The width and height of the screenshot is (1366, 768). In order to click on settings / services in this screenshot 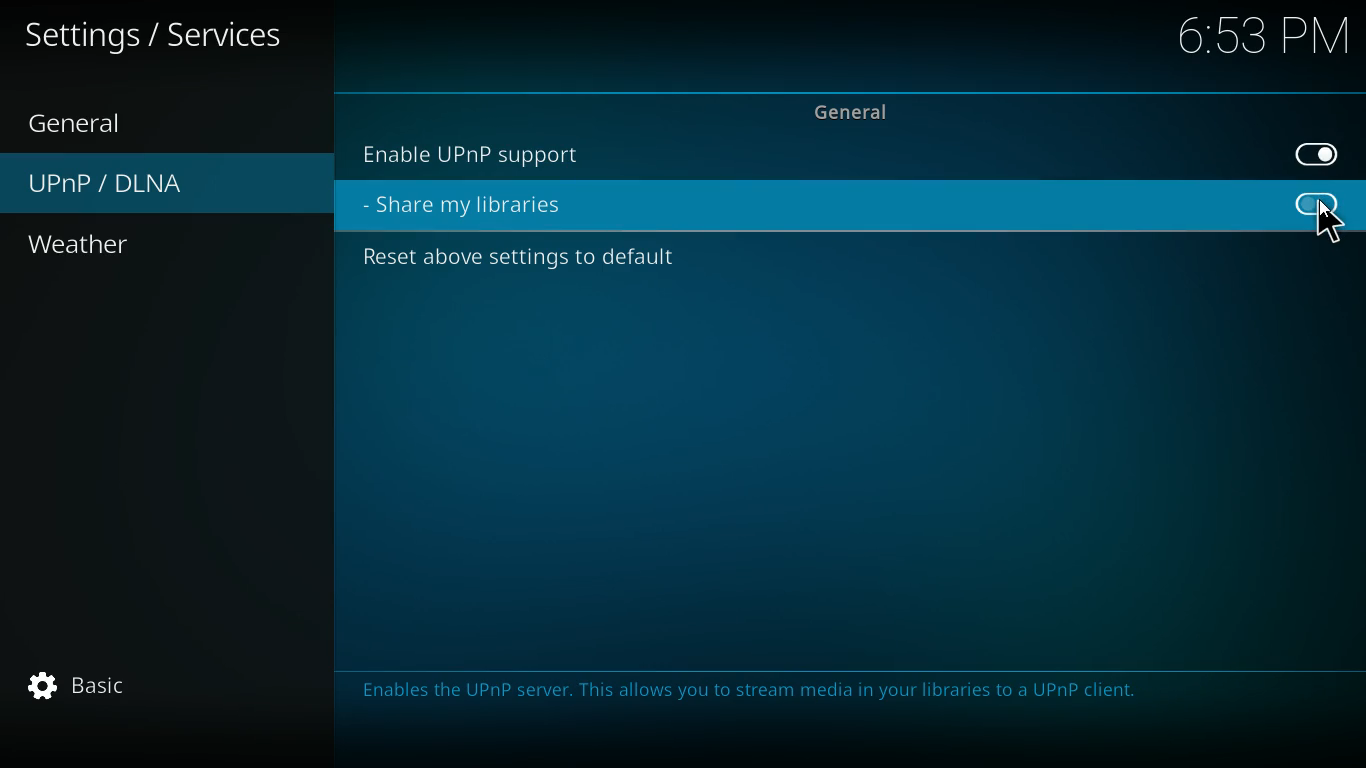, I will do `click(168, 35)`.